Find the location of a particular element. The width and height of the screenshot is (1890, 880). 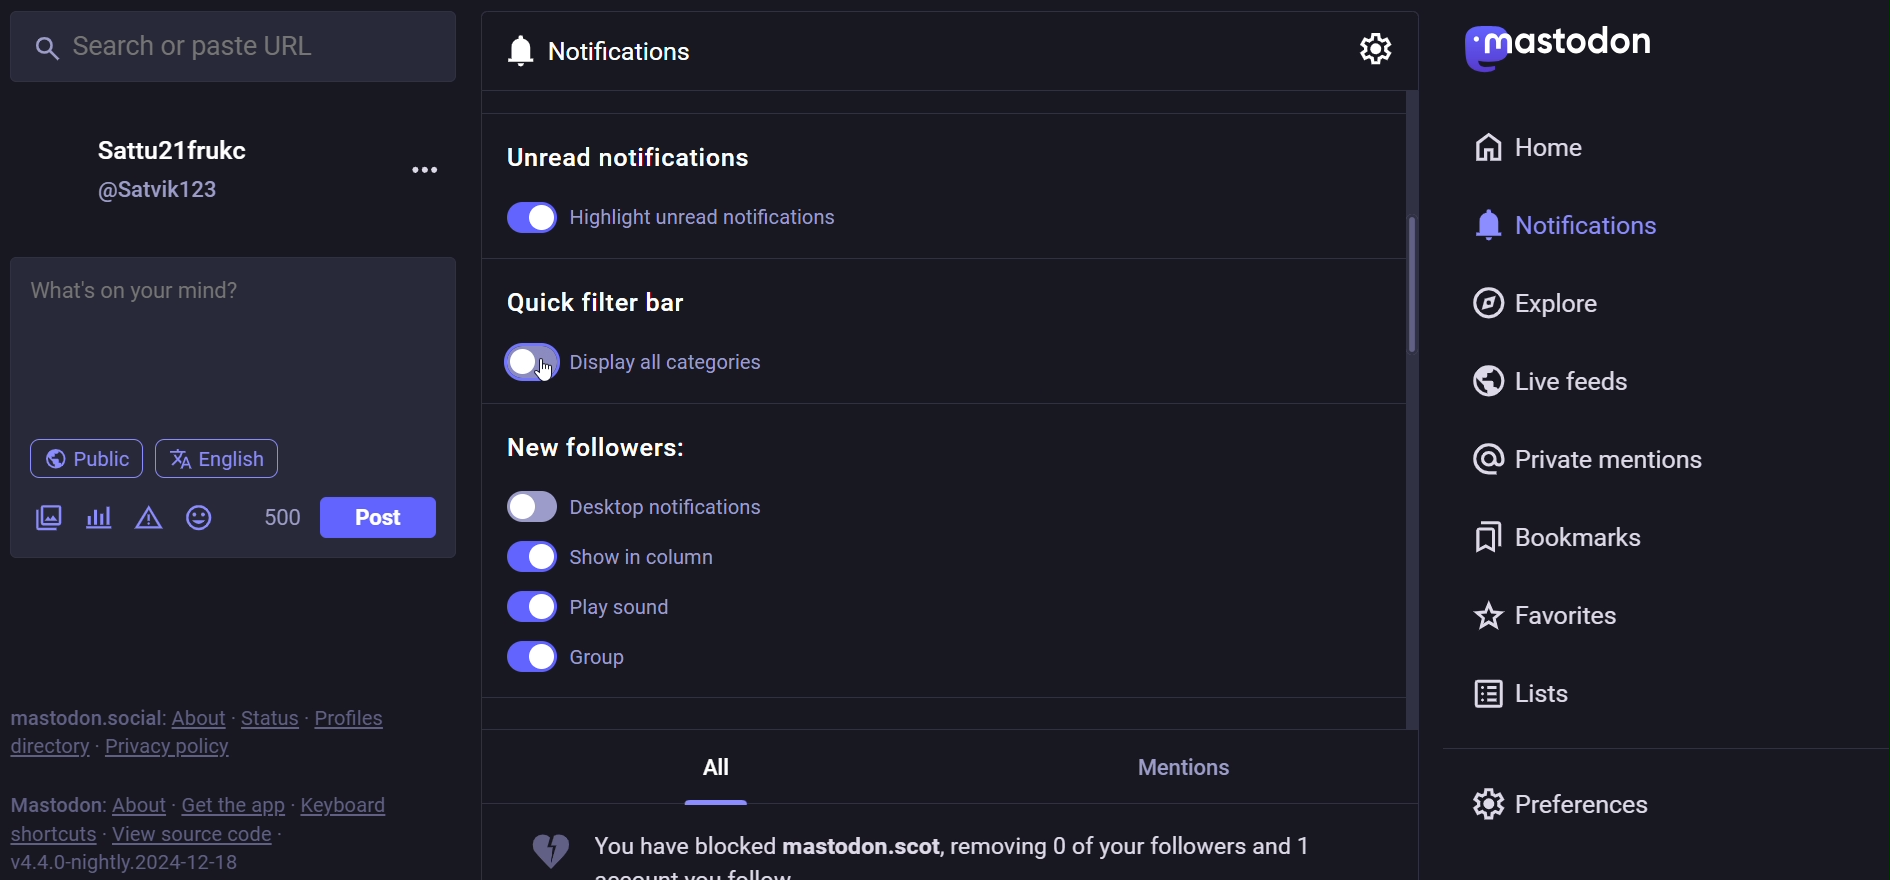

quick filter bar is located at coordinates (611, 302).